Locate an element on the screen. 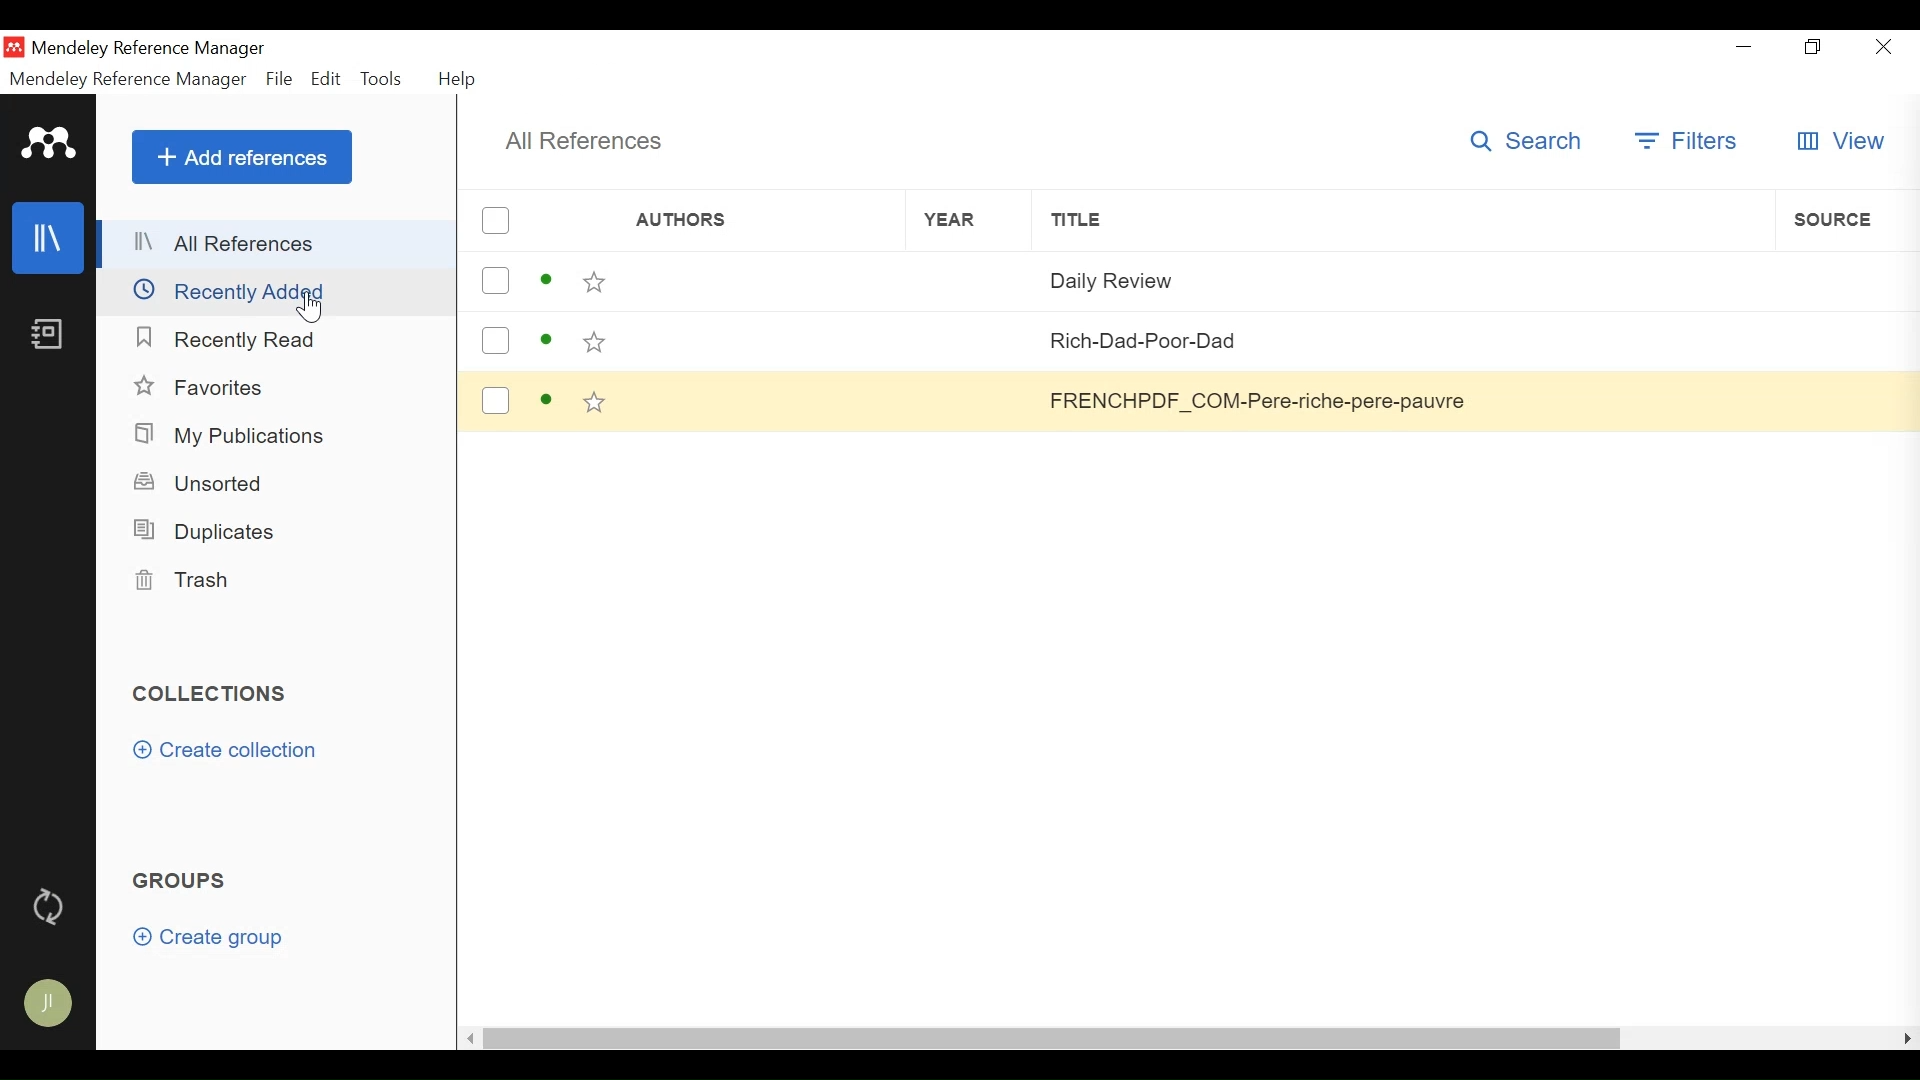 This screenshot has width=1920, height=1080. Source is located at coordinates (1841, 276).